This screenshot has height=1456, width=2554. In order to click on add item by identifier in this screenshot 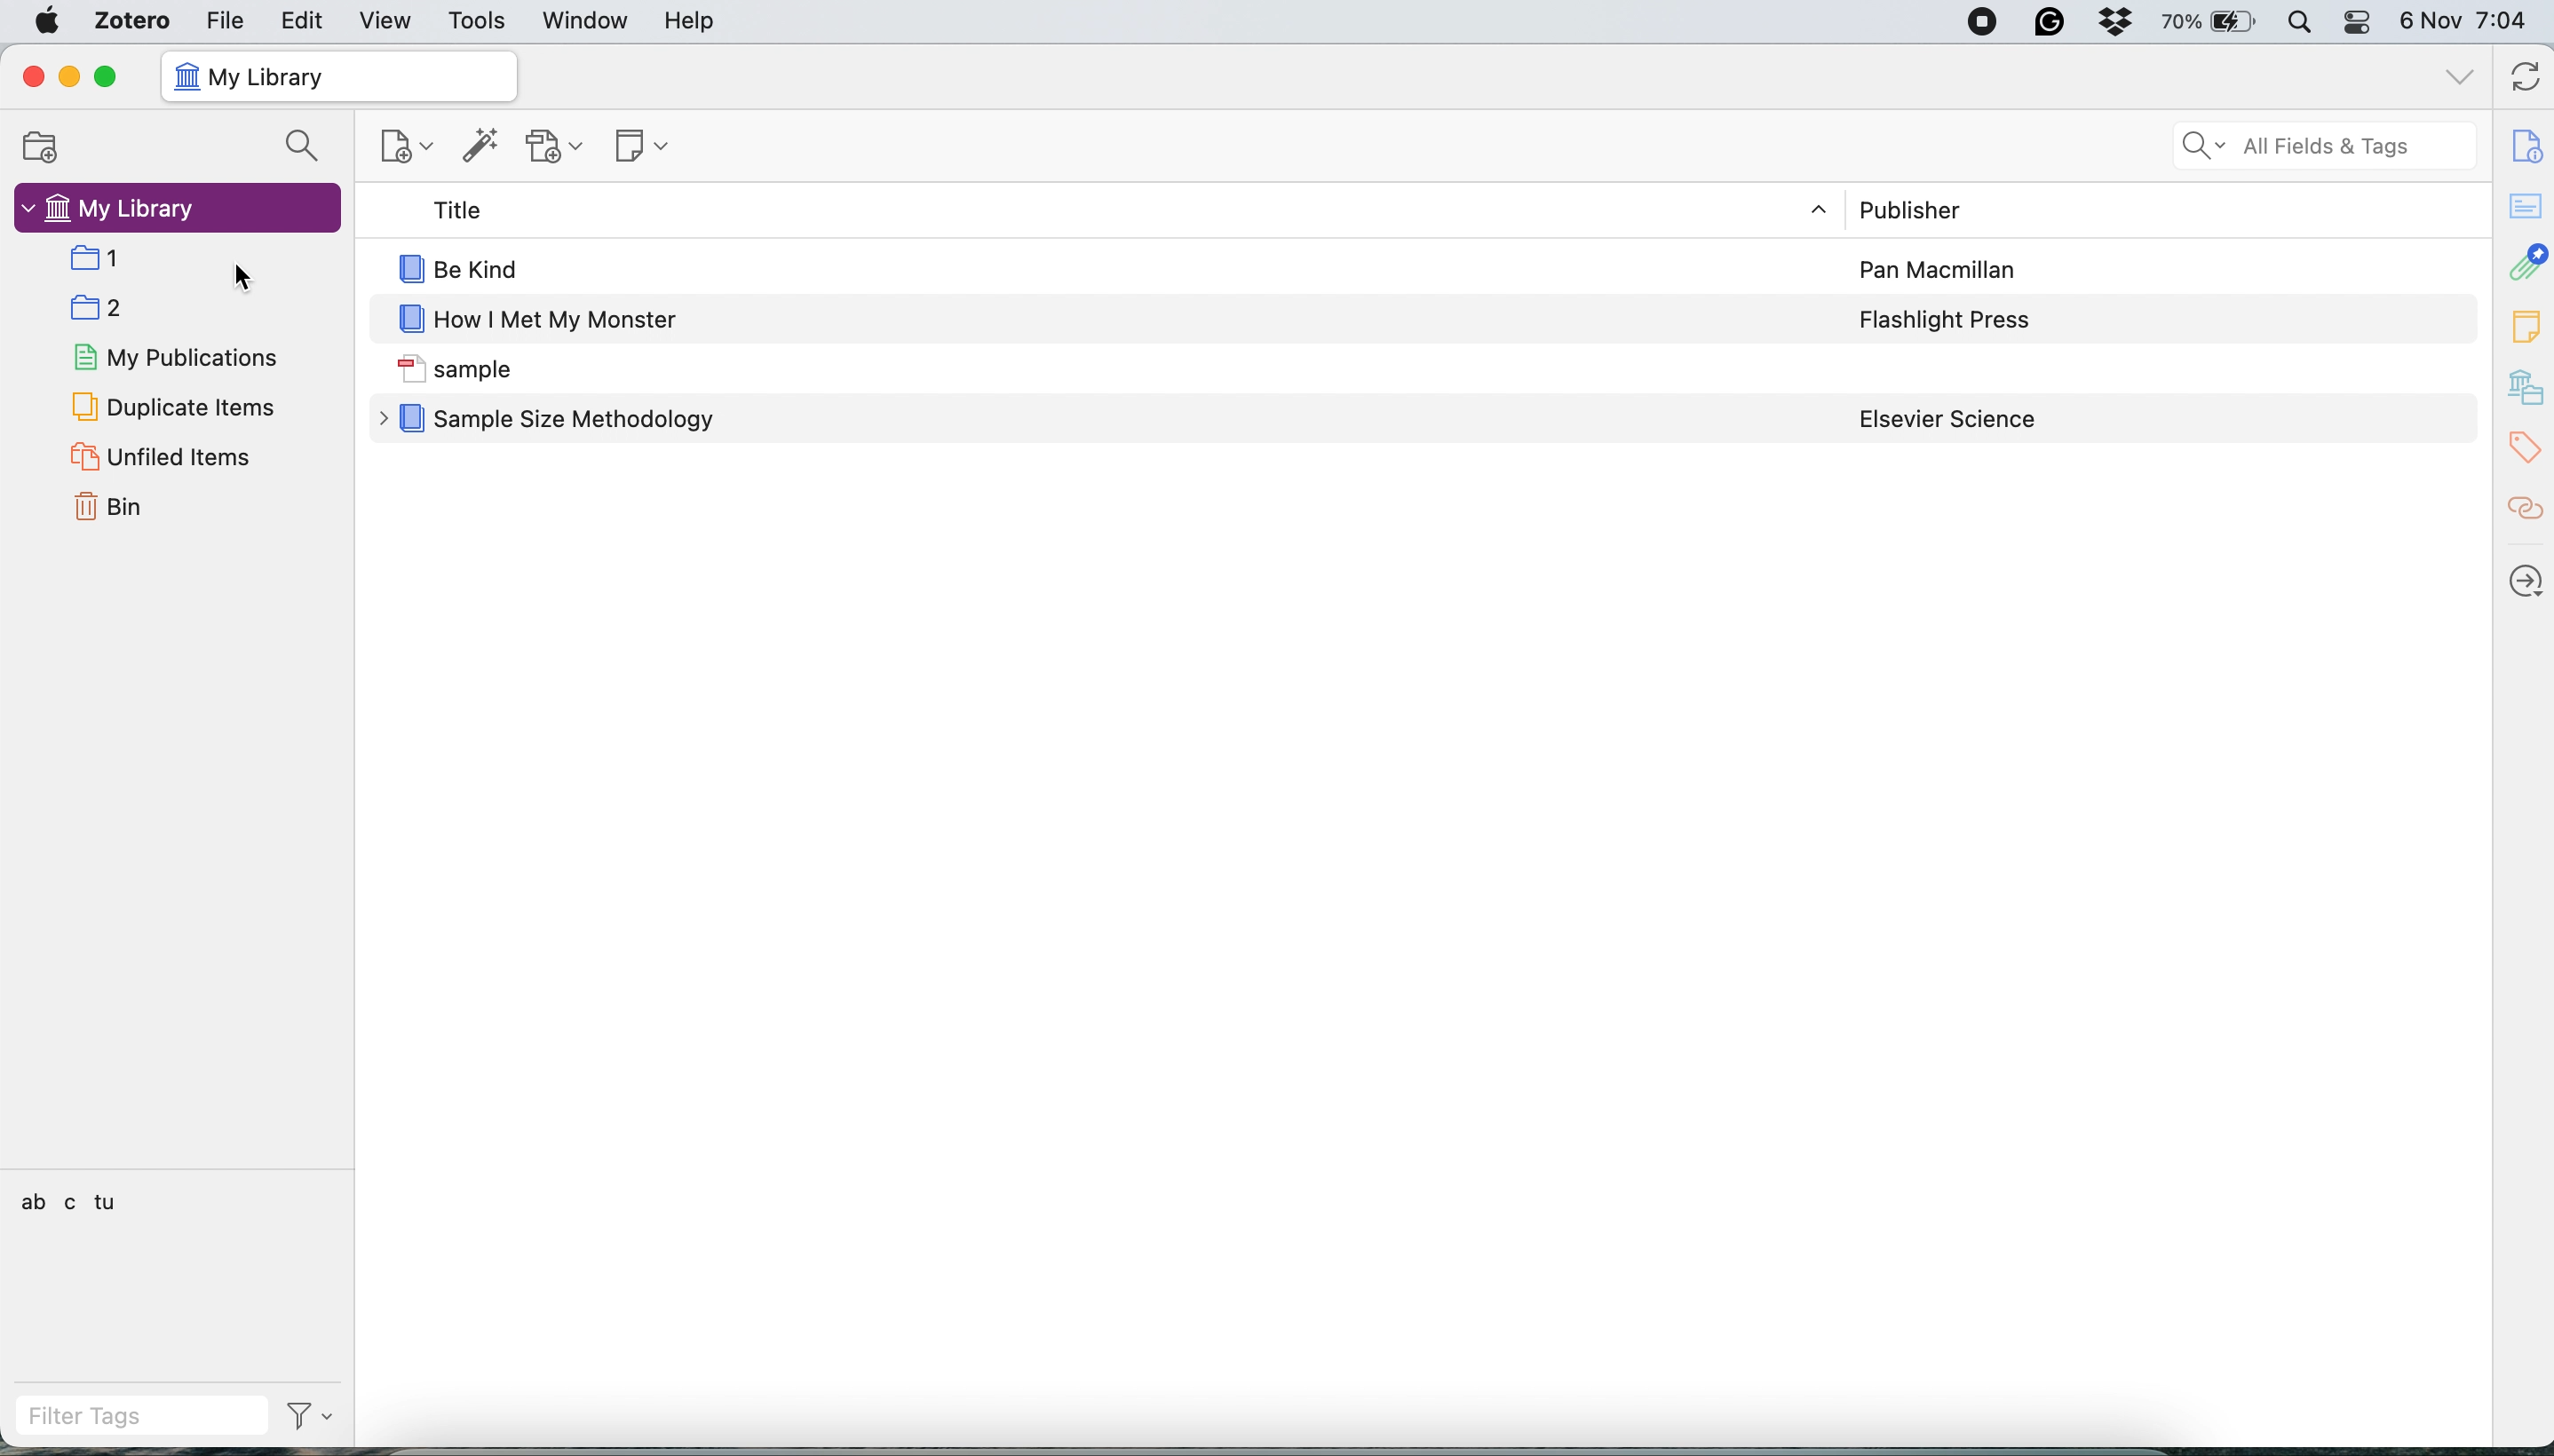, I will do `click(481, 146)`.